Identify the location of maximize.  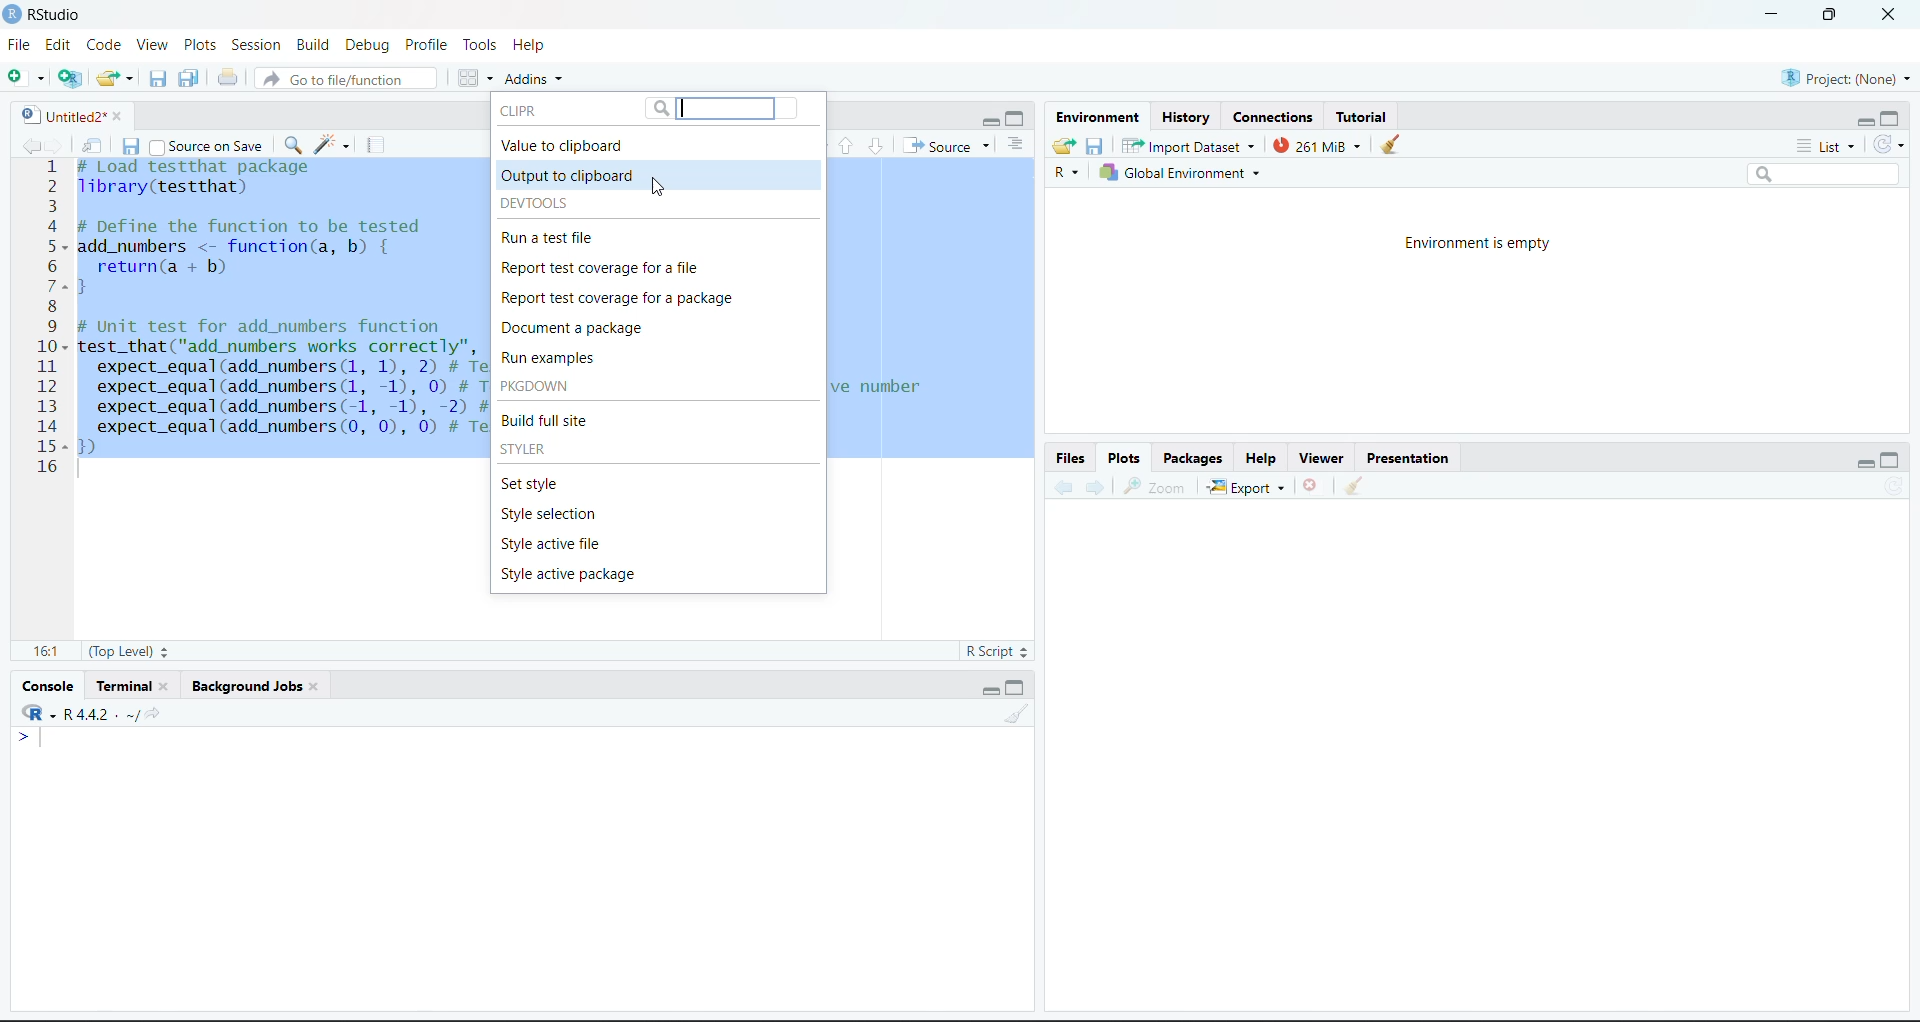
(1893, 458).